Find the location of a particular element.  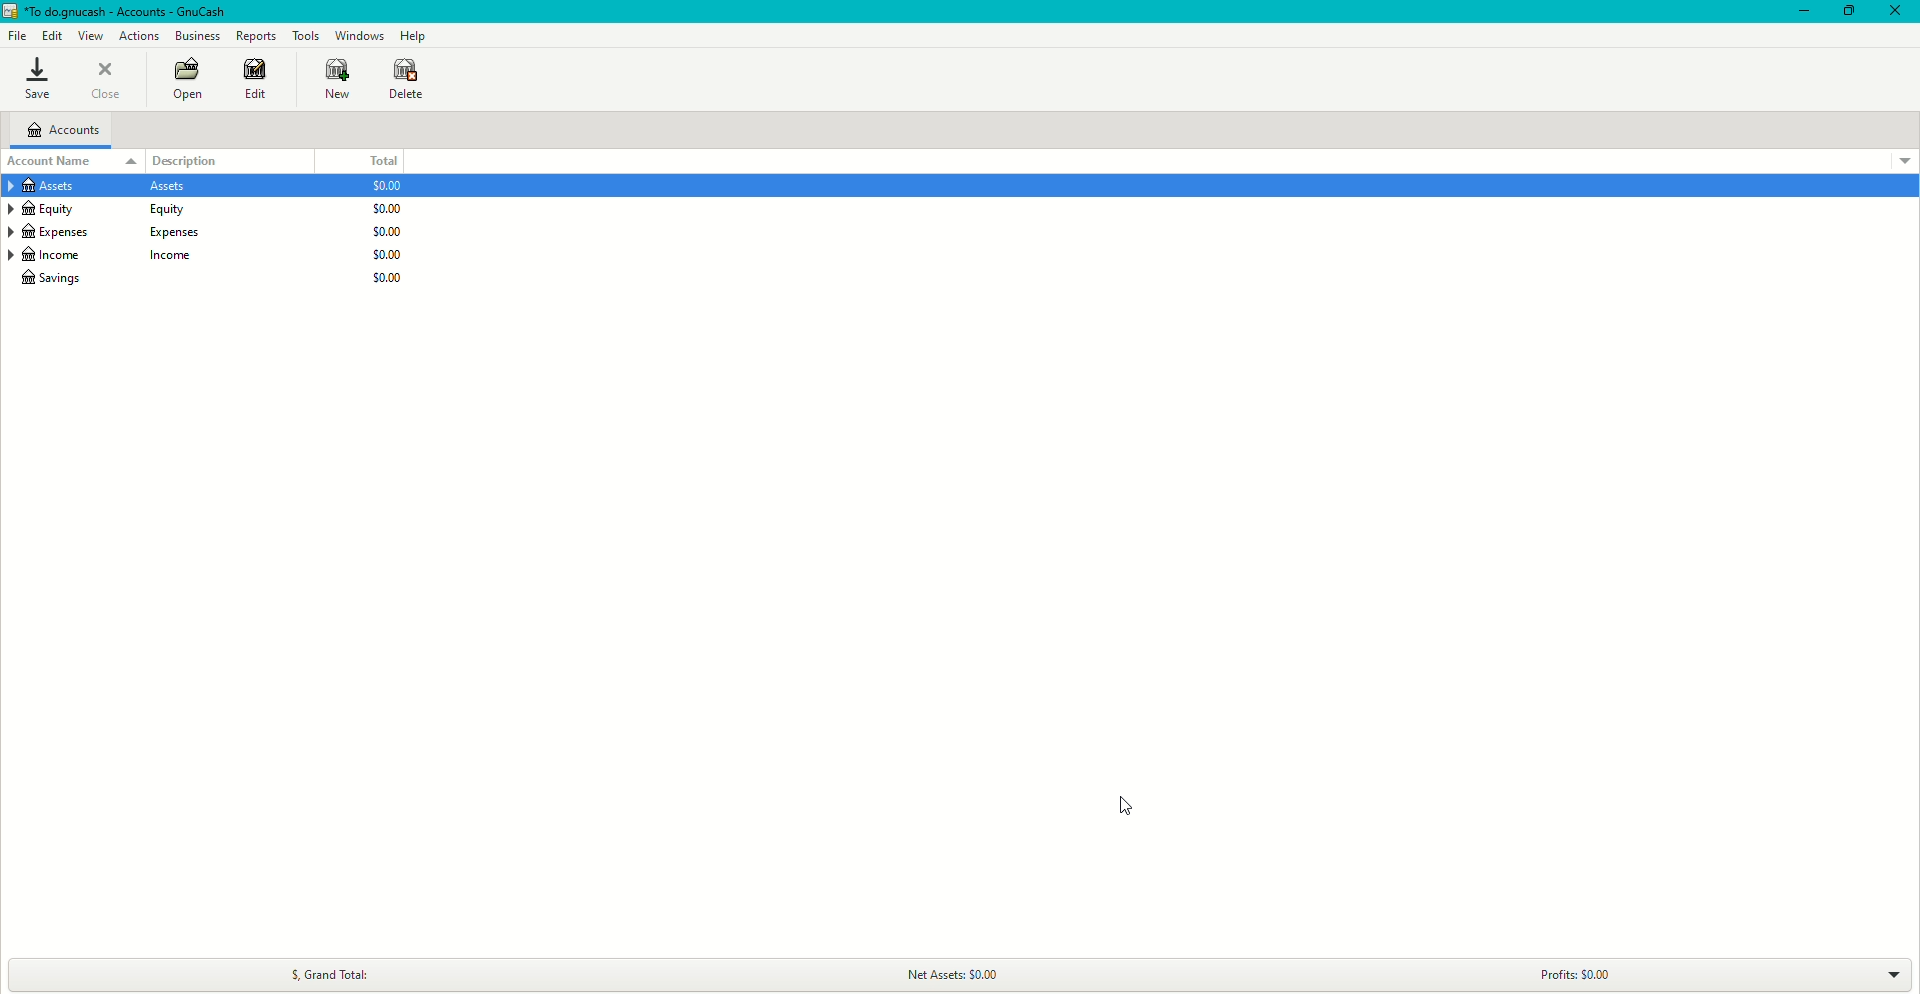

Close is located at coordinates (110, 81).